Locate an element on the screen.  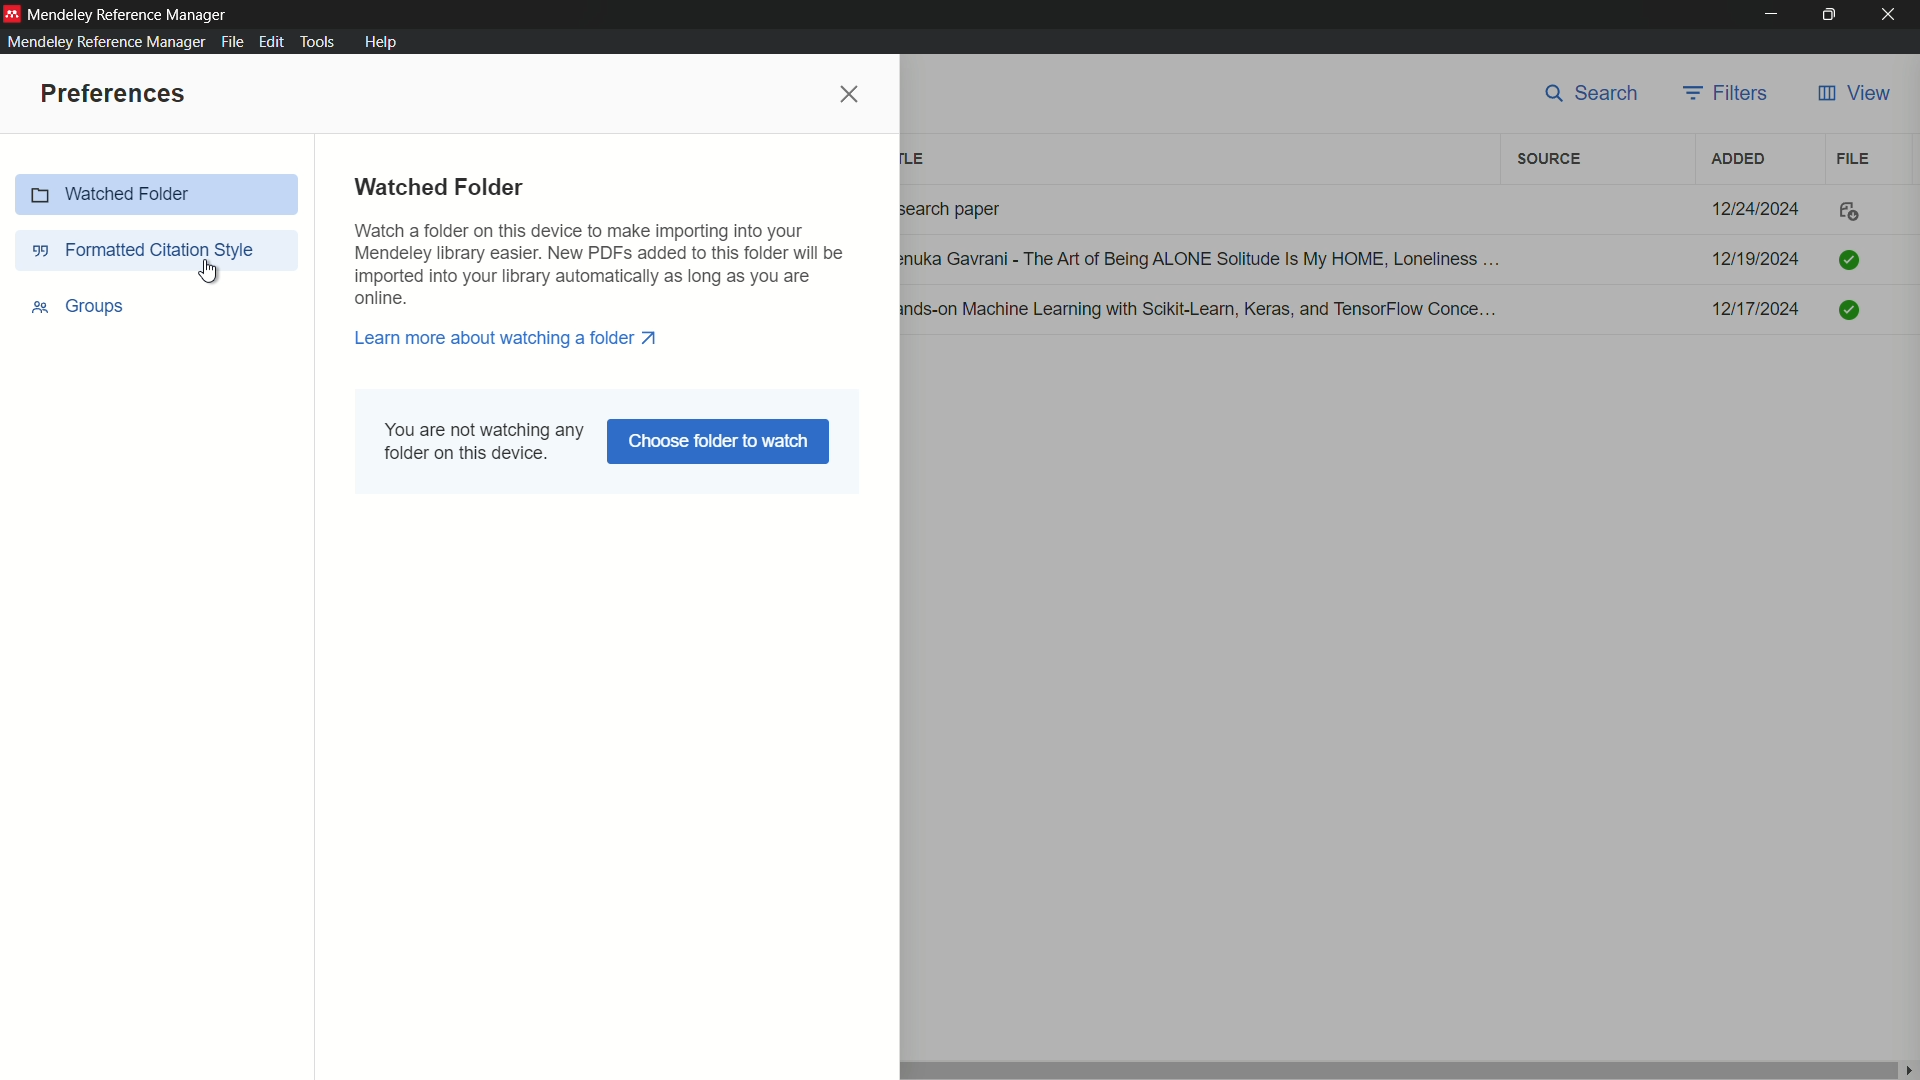
maximize is located at coordinates (1832, 15).